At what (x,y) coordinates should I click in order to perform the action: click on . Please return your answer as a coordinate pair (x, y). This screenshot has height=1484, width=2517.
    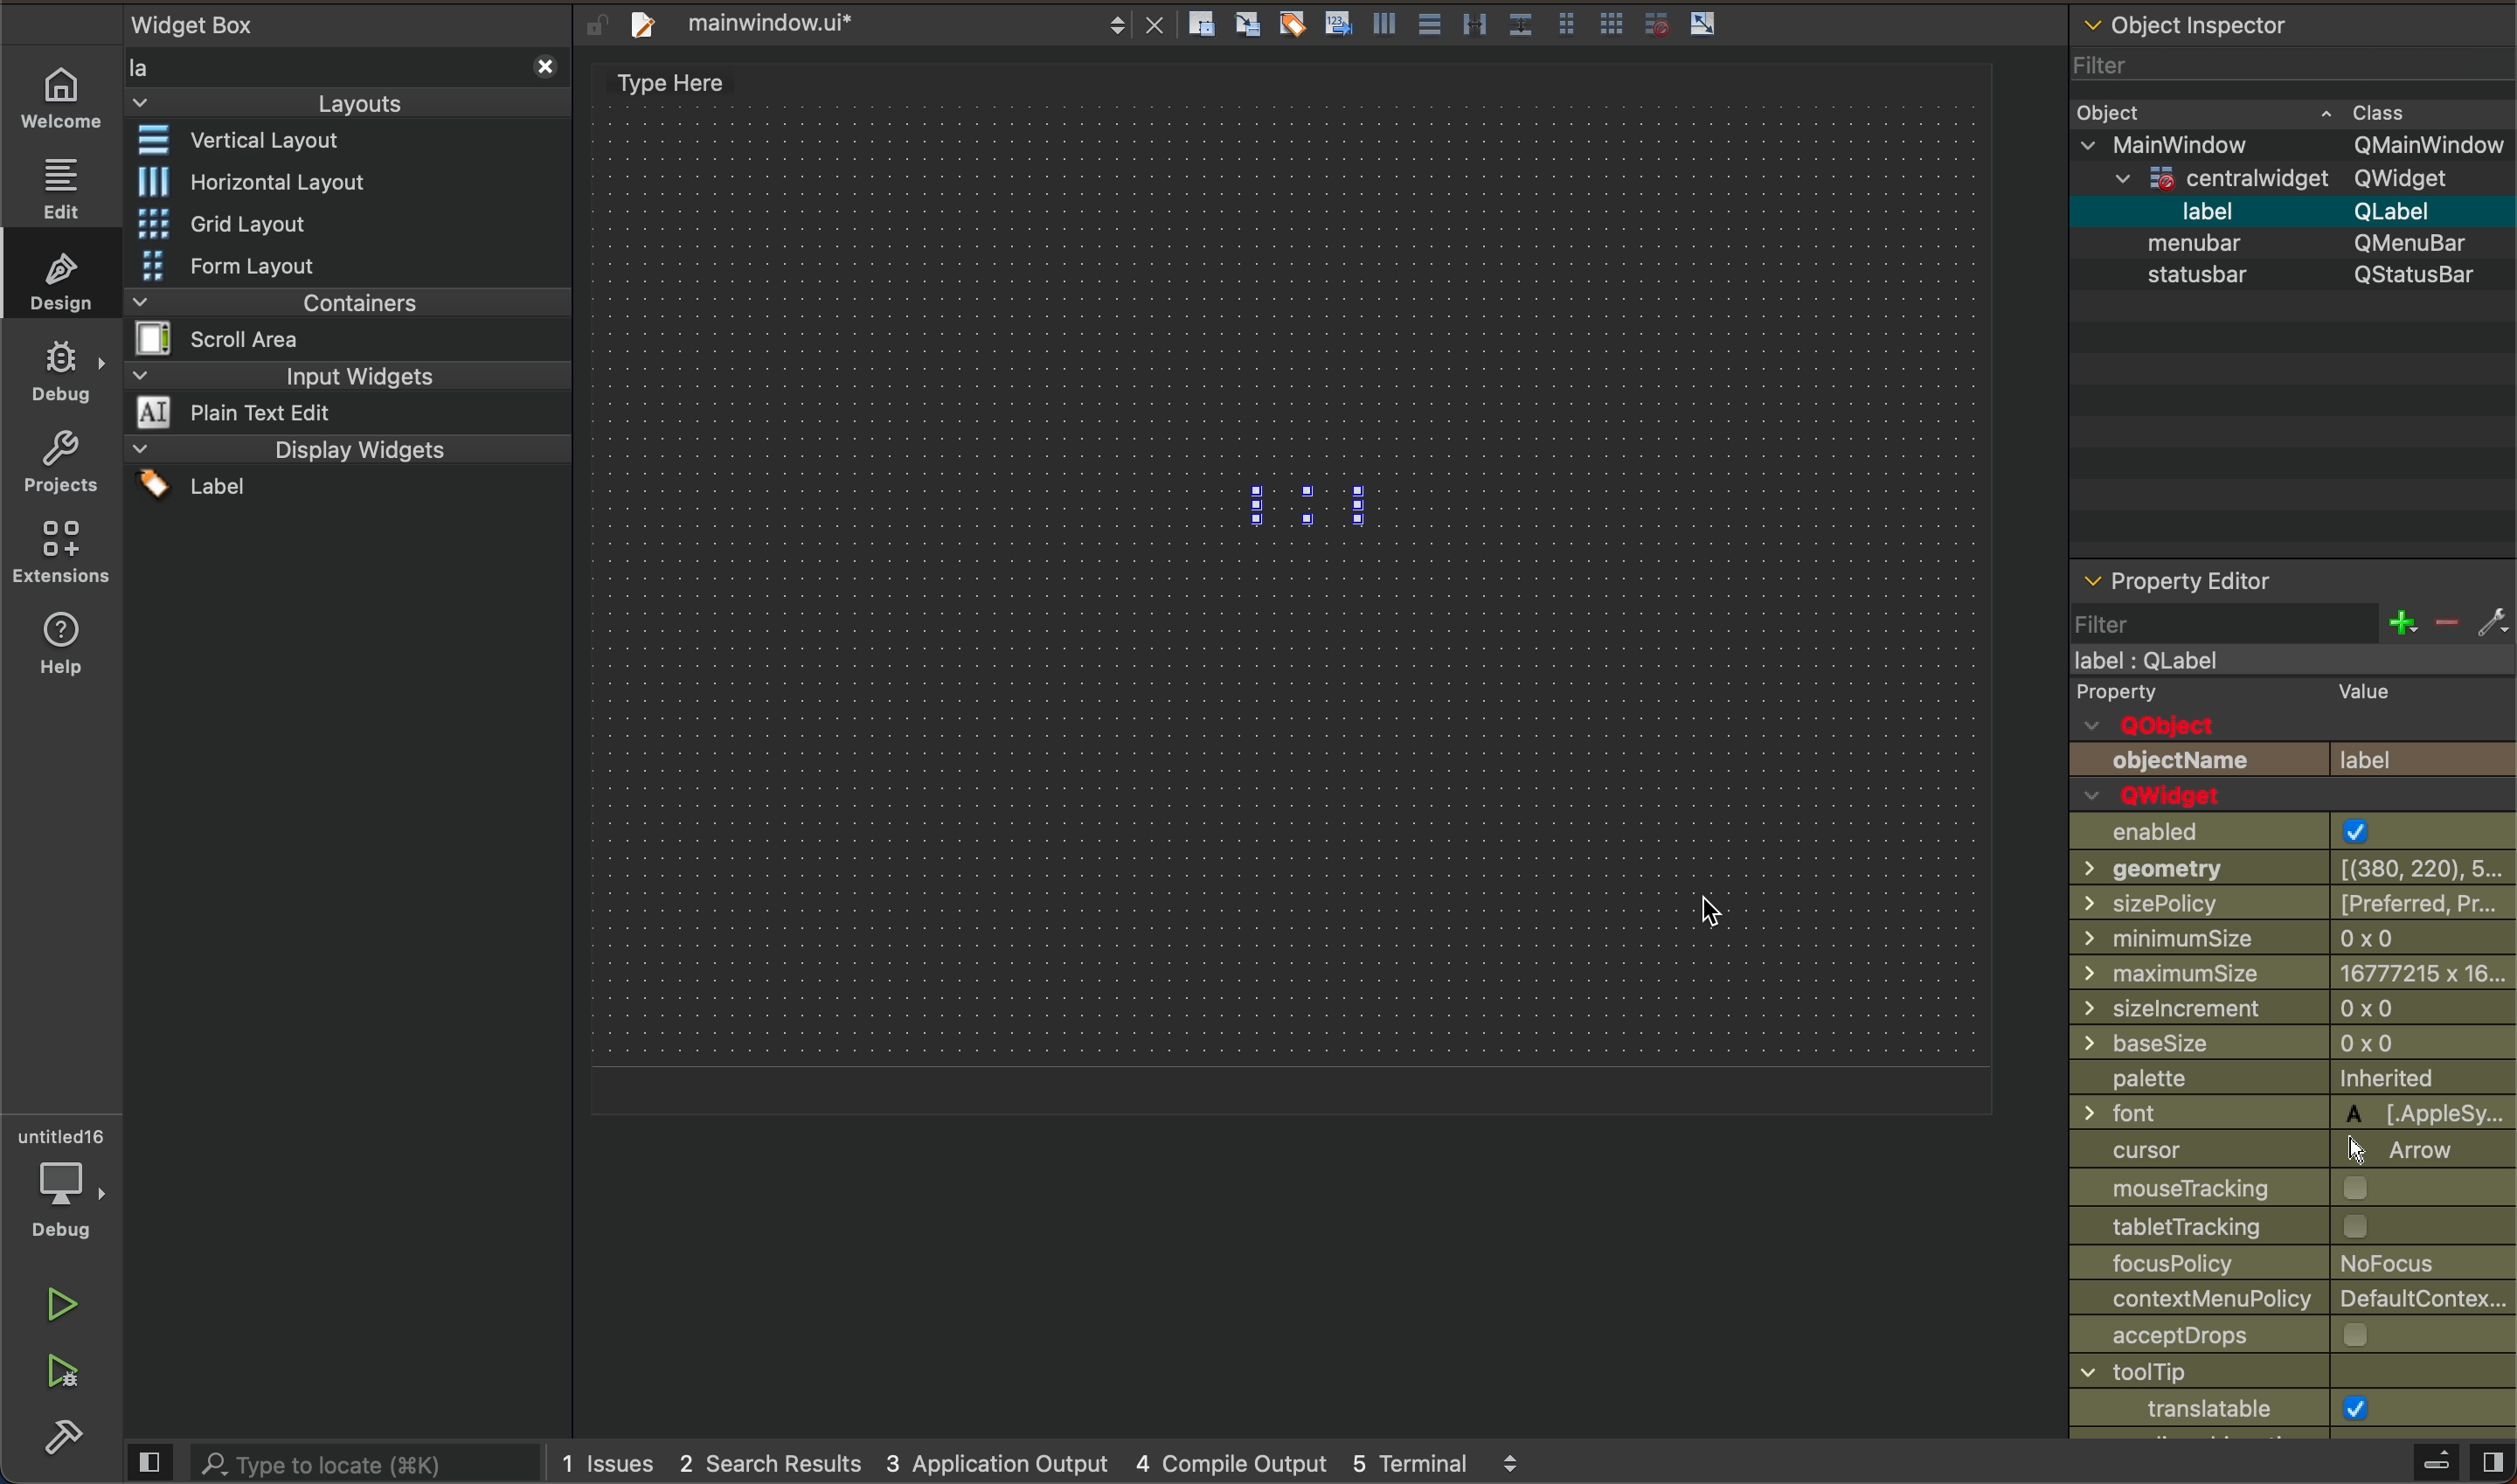
    Looking at the image, I should click on (2290, 1112).